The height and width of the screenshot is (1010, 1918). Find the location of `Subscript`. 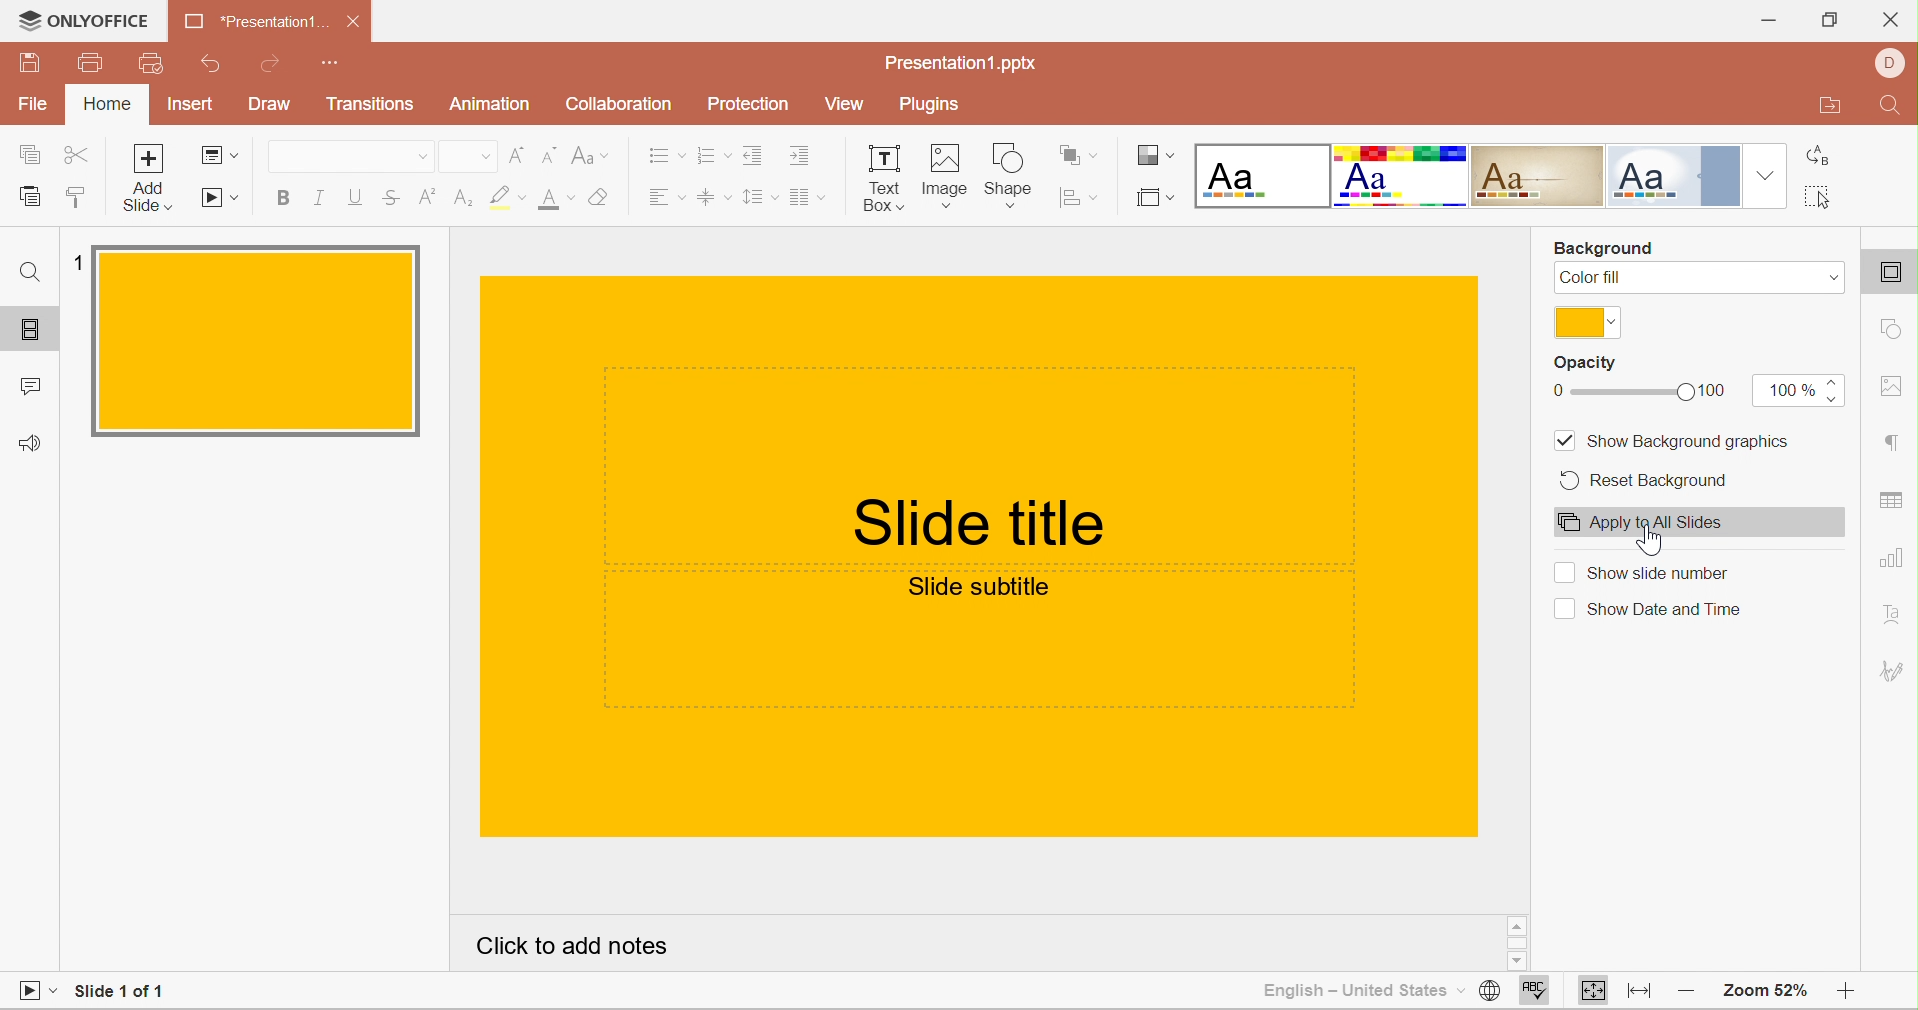

Subscript is located at coordinates (465, 200).